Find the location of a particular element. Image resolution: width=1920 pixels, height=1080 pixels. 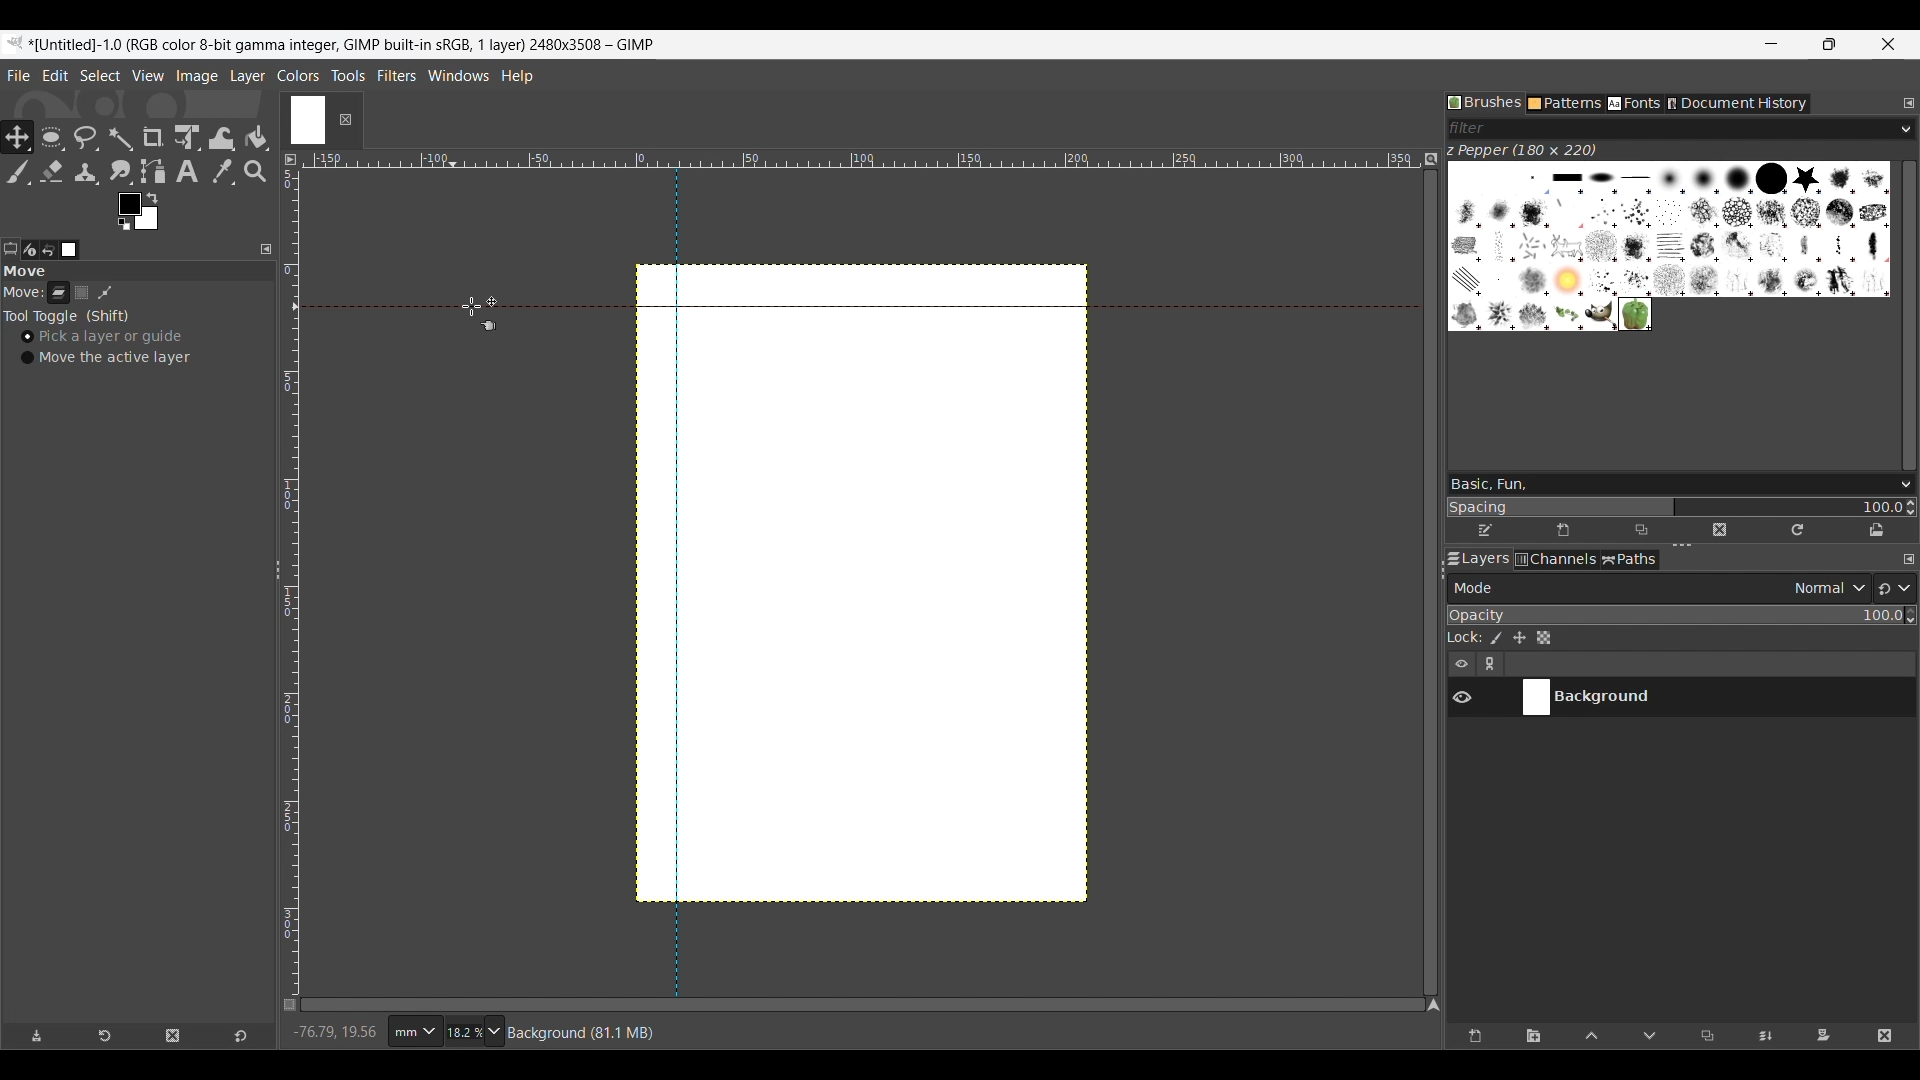

Layer settings is located at coordinates (1477, 664).